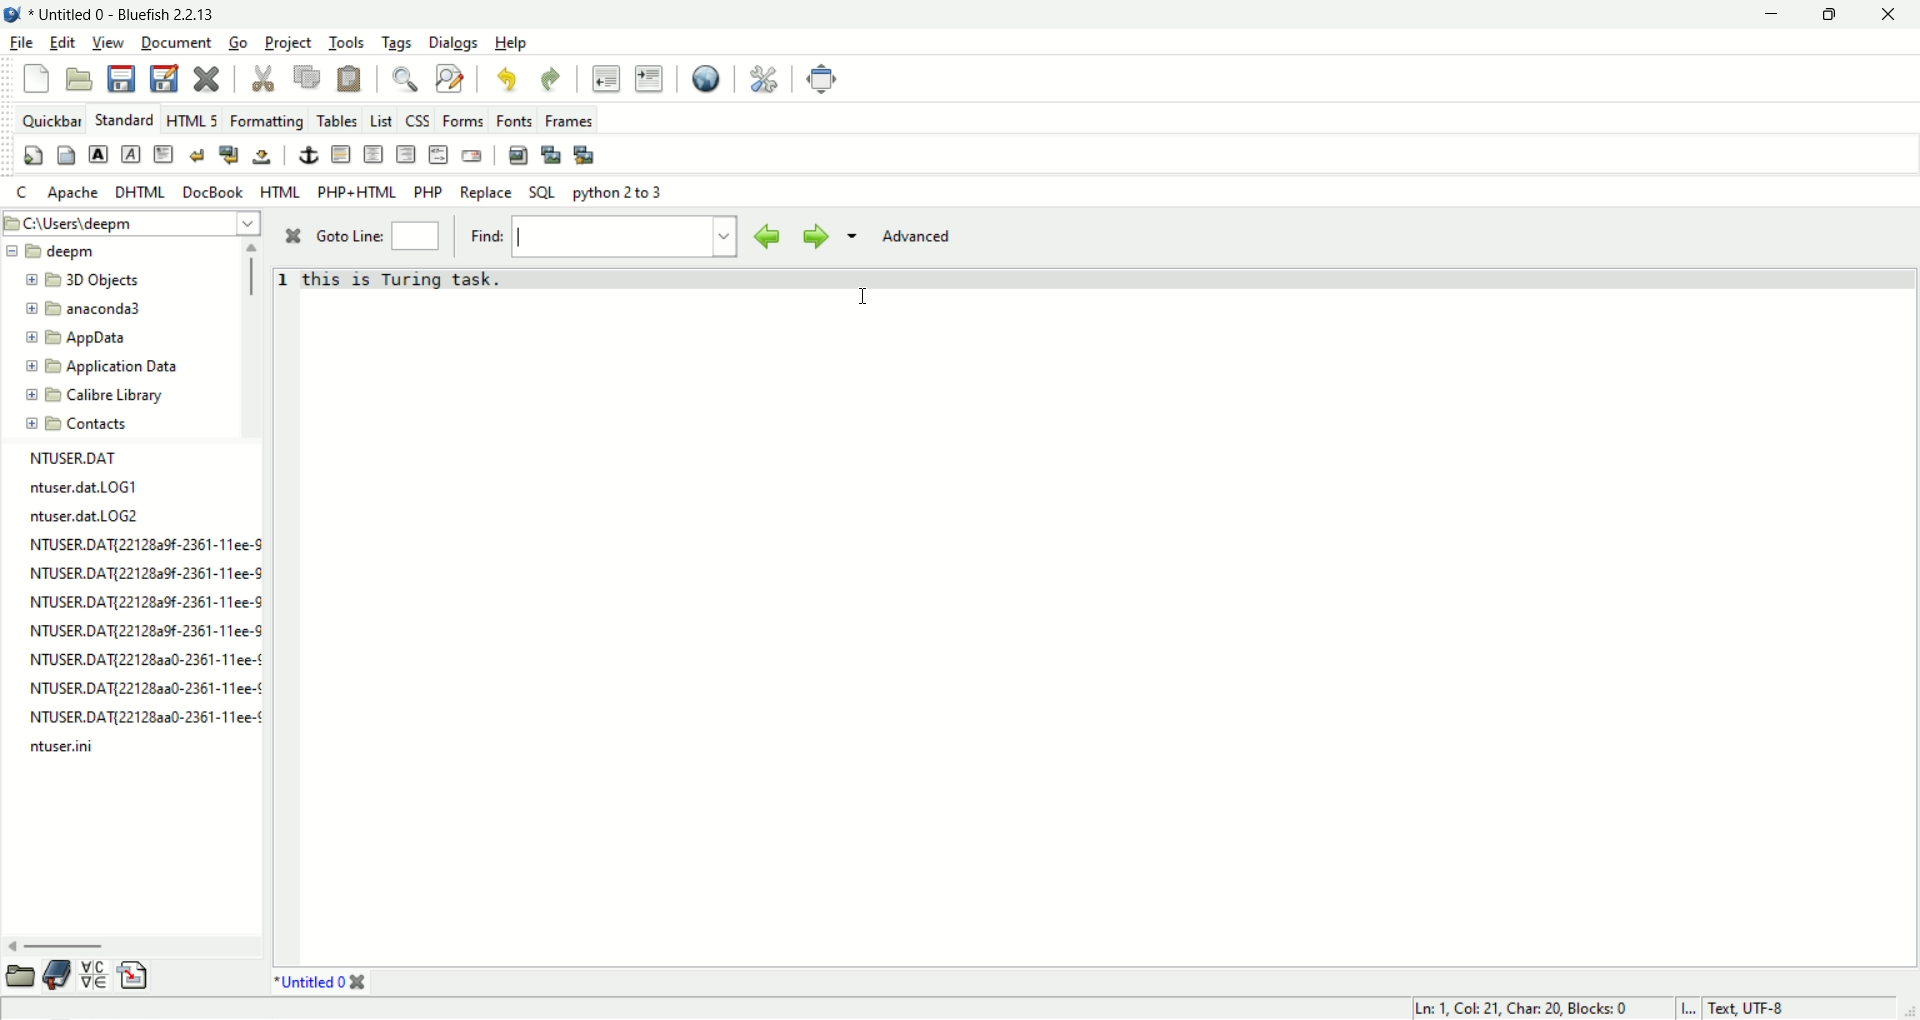 The width and height of the screenshot is (1920, 1020). I want to click on save as, so click(164, 77).